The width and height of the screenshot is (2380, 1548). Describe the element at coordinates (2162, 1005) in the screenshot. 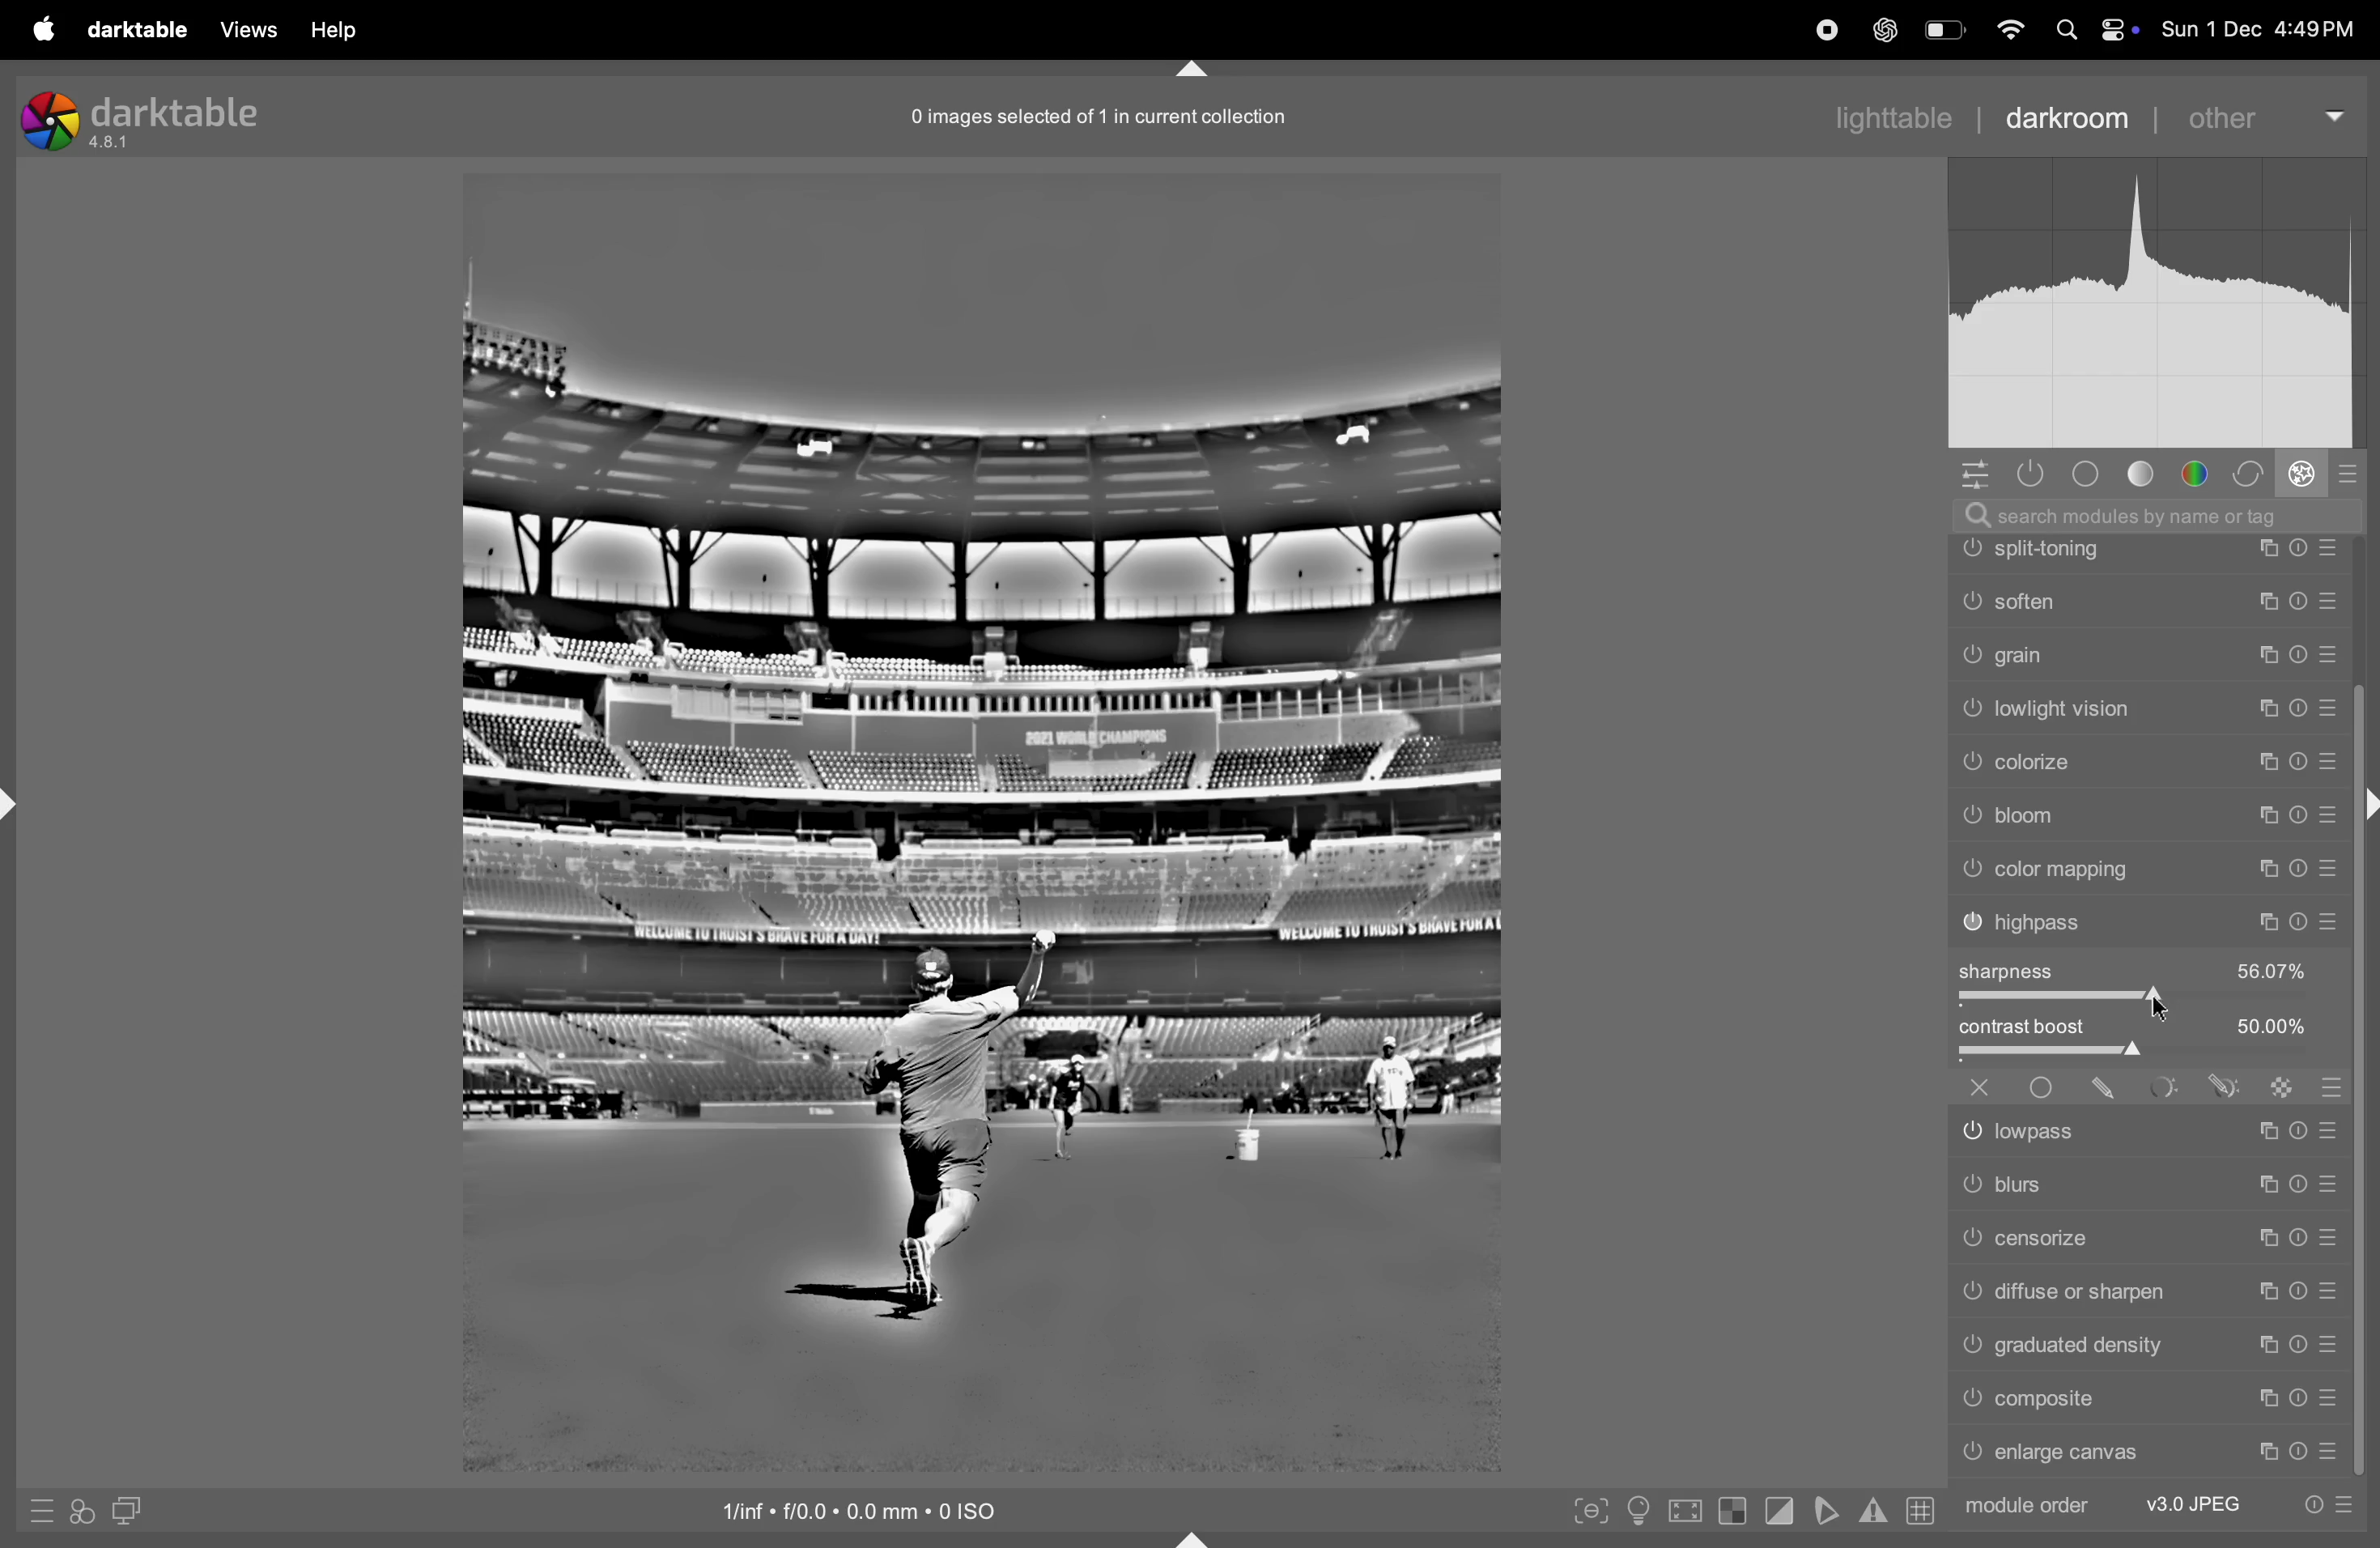

I see `cursor` at that location.